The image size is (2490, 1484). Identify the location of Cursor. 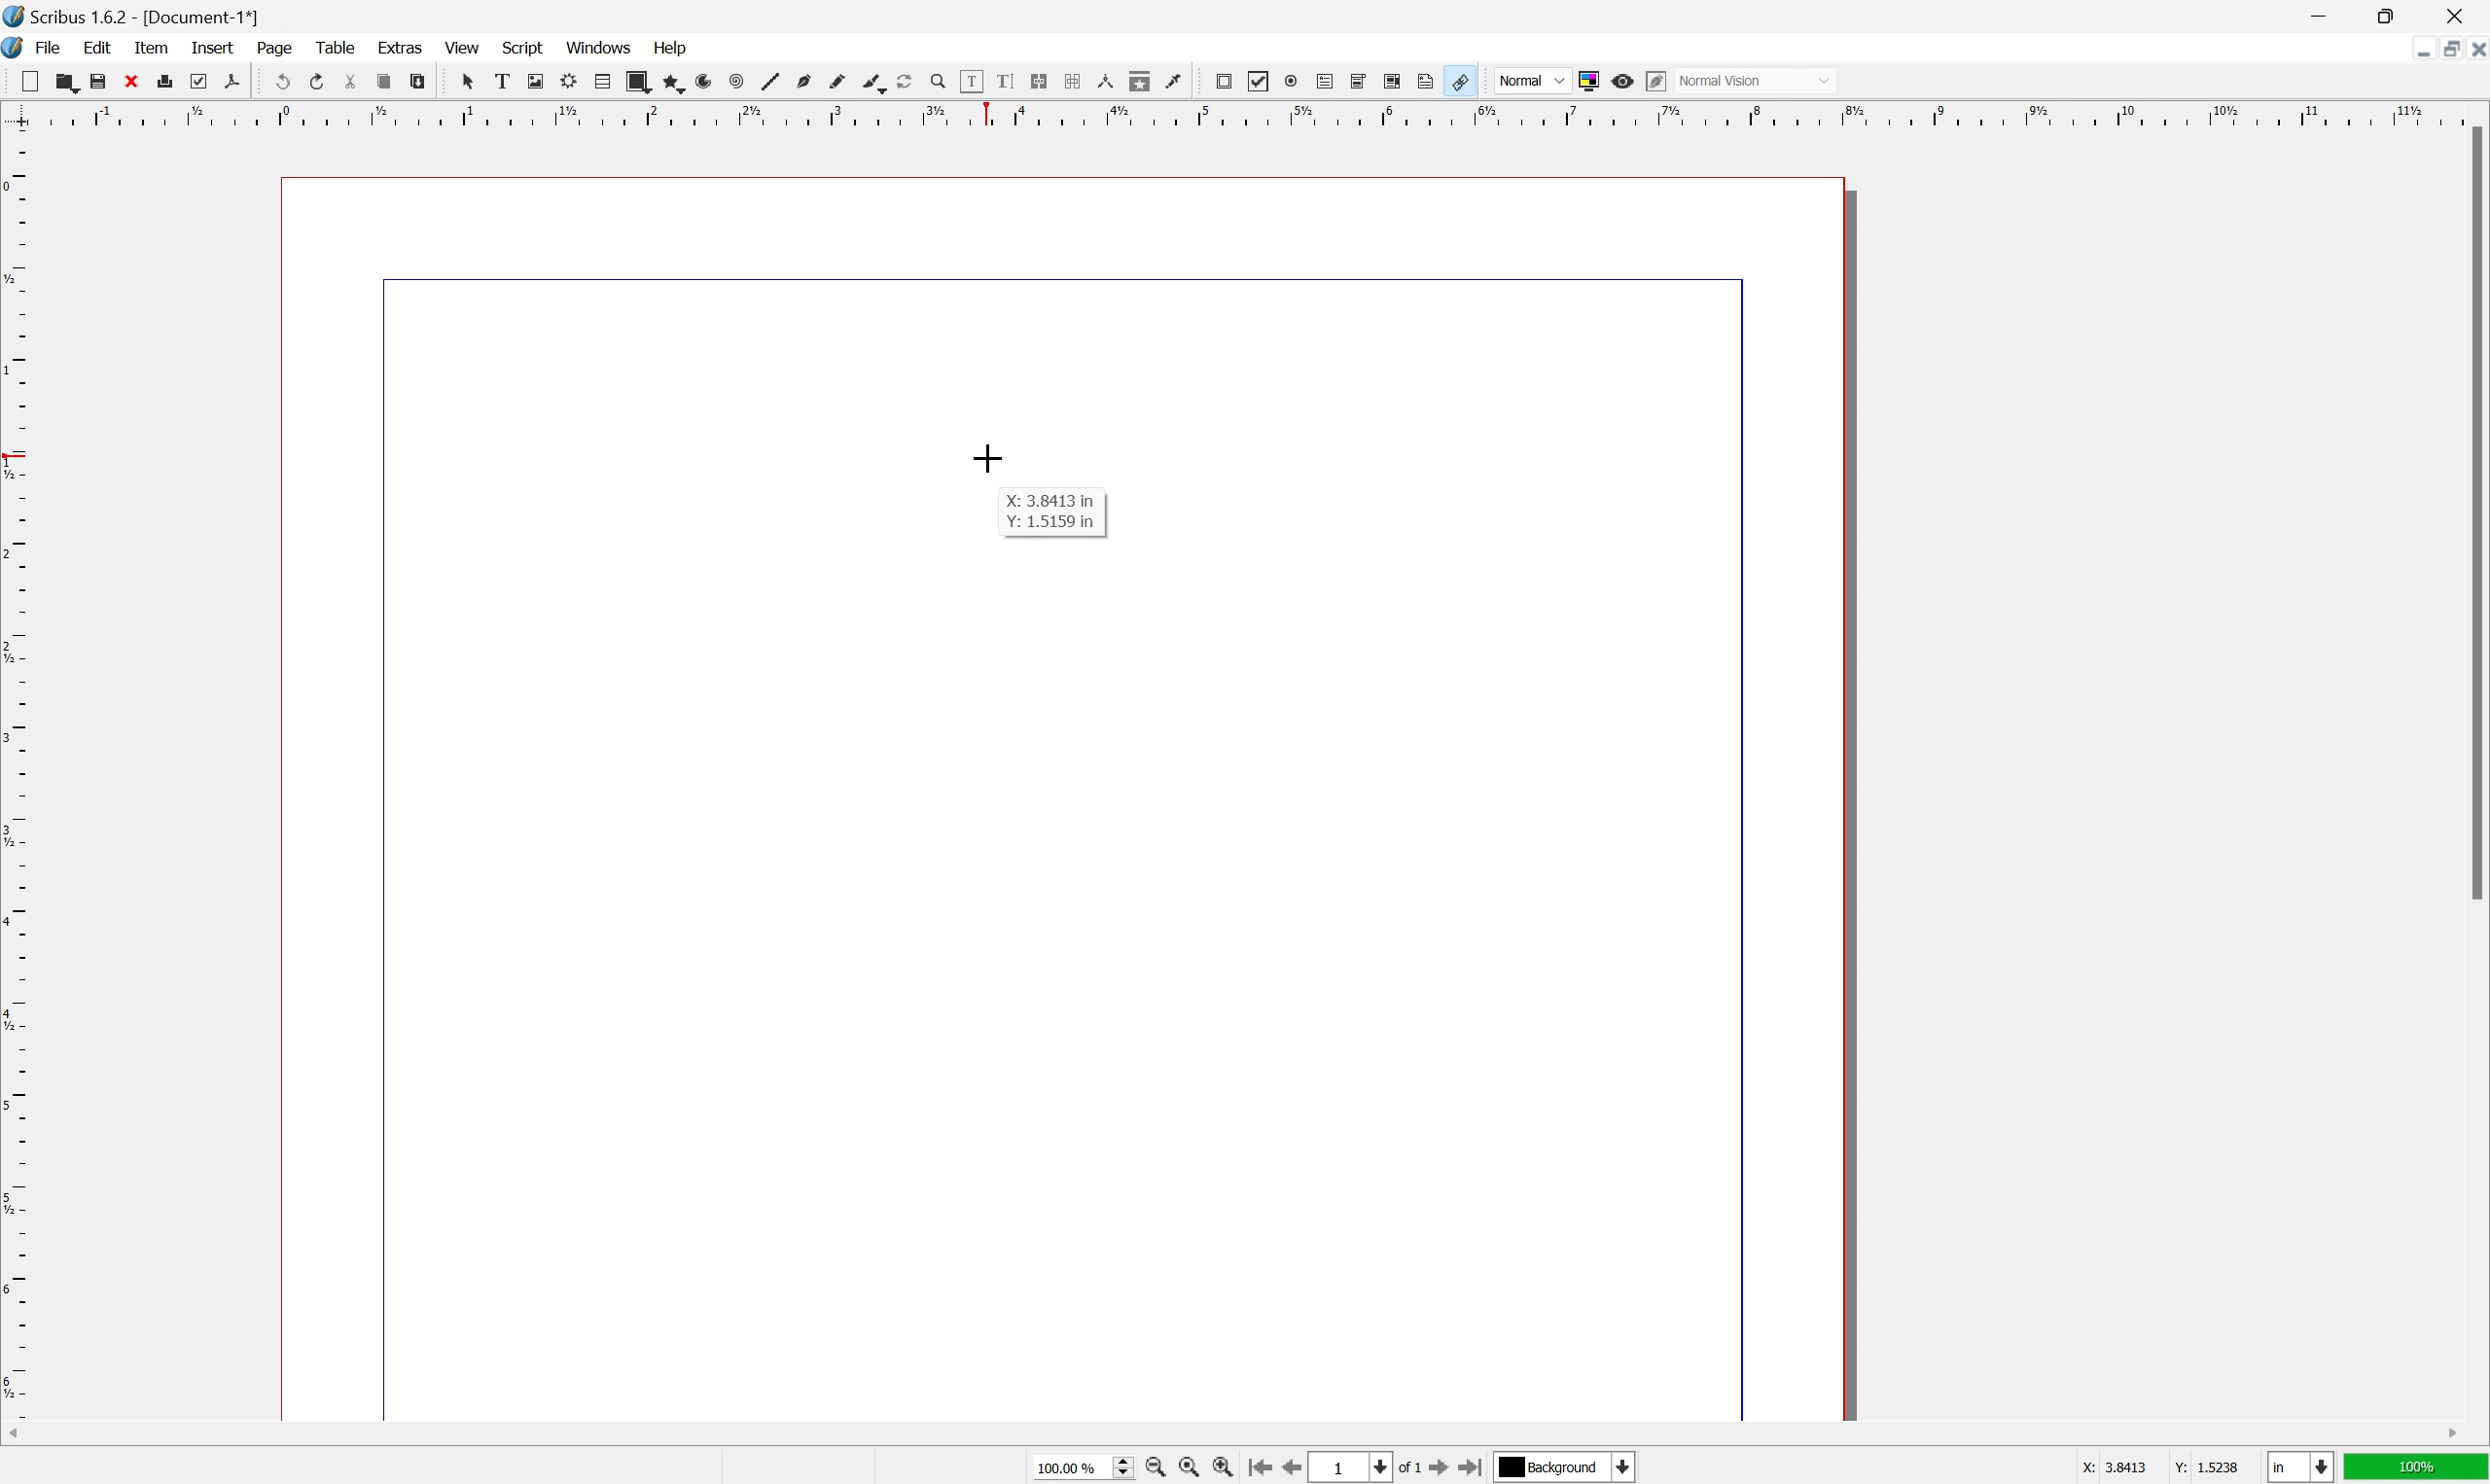
(990, 458).